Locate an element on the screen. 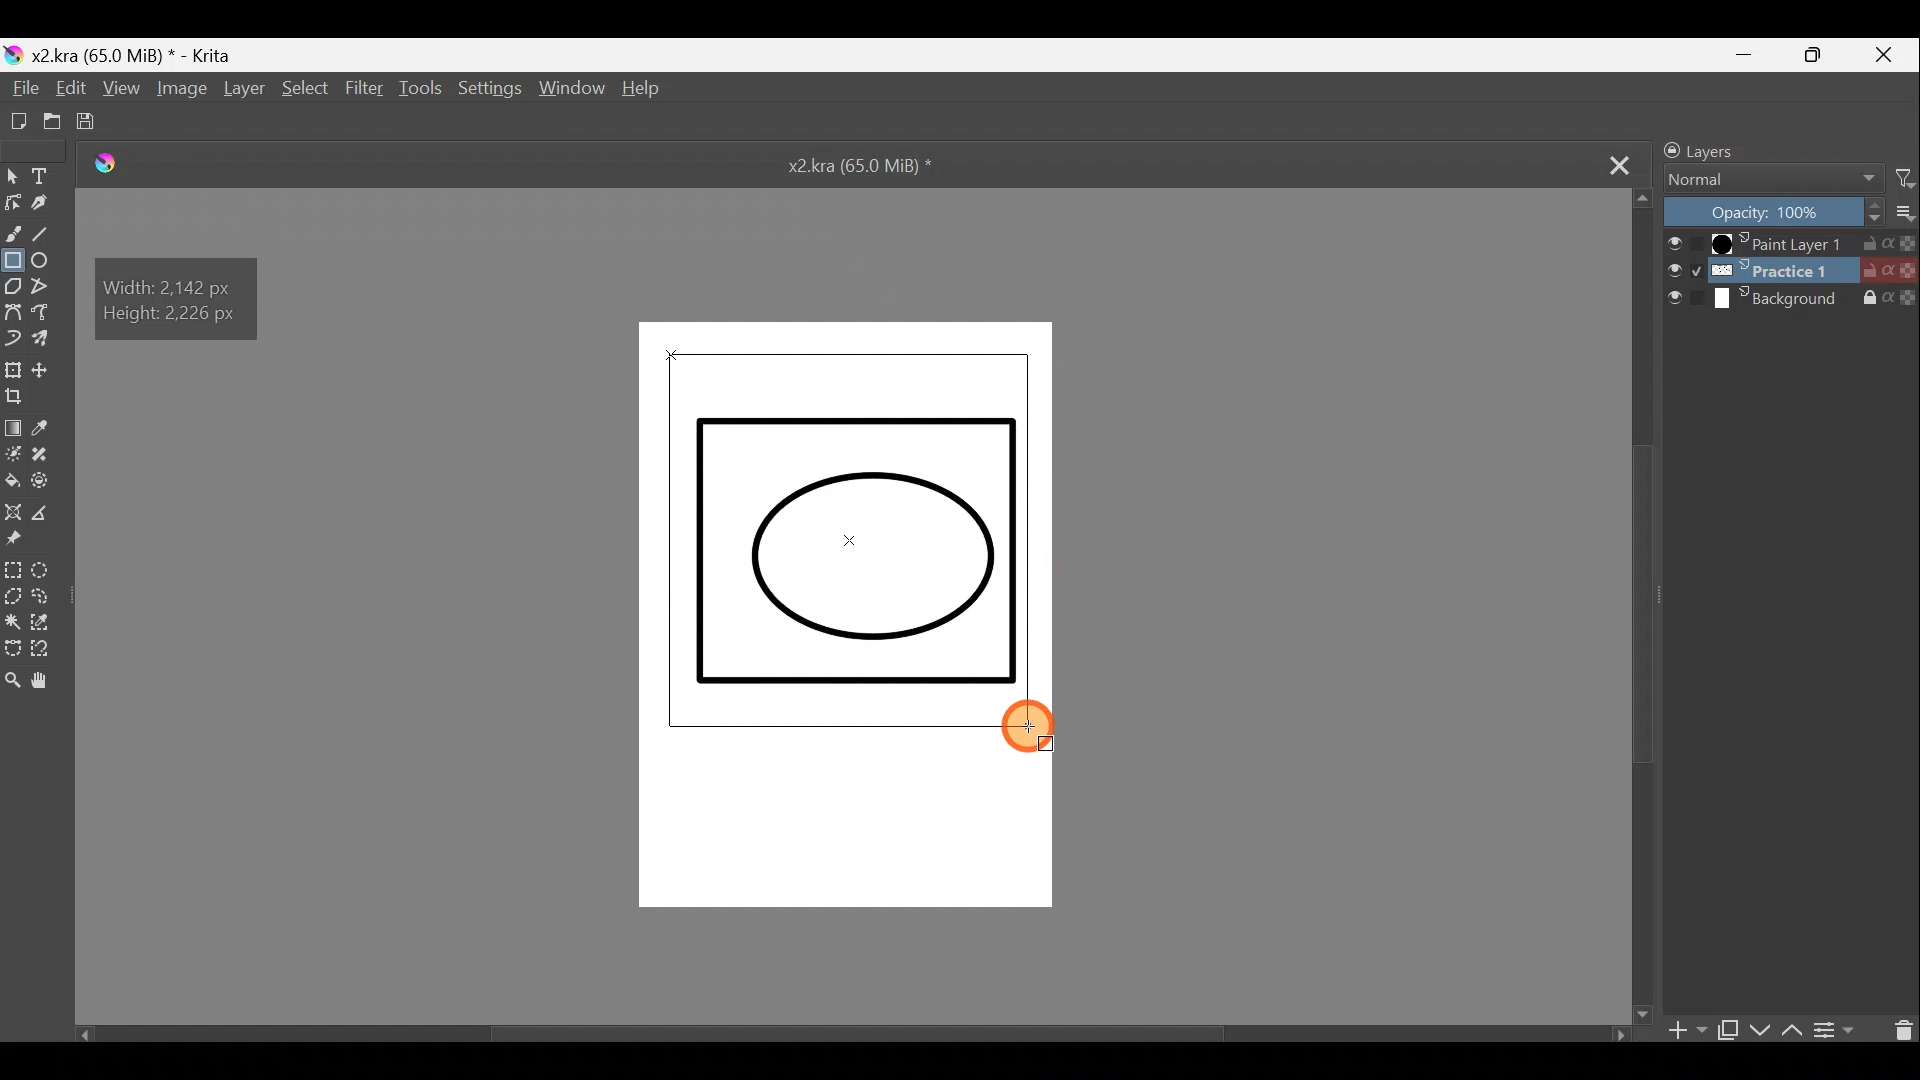  Move layer/mask down is located at coordinates (1761, 1033).